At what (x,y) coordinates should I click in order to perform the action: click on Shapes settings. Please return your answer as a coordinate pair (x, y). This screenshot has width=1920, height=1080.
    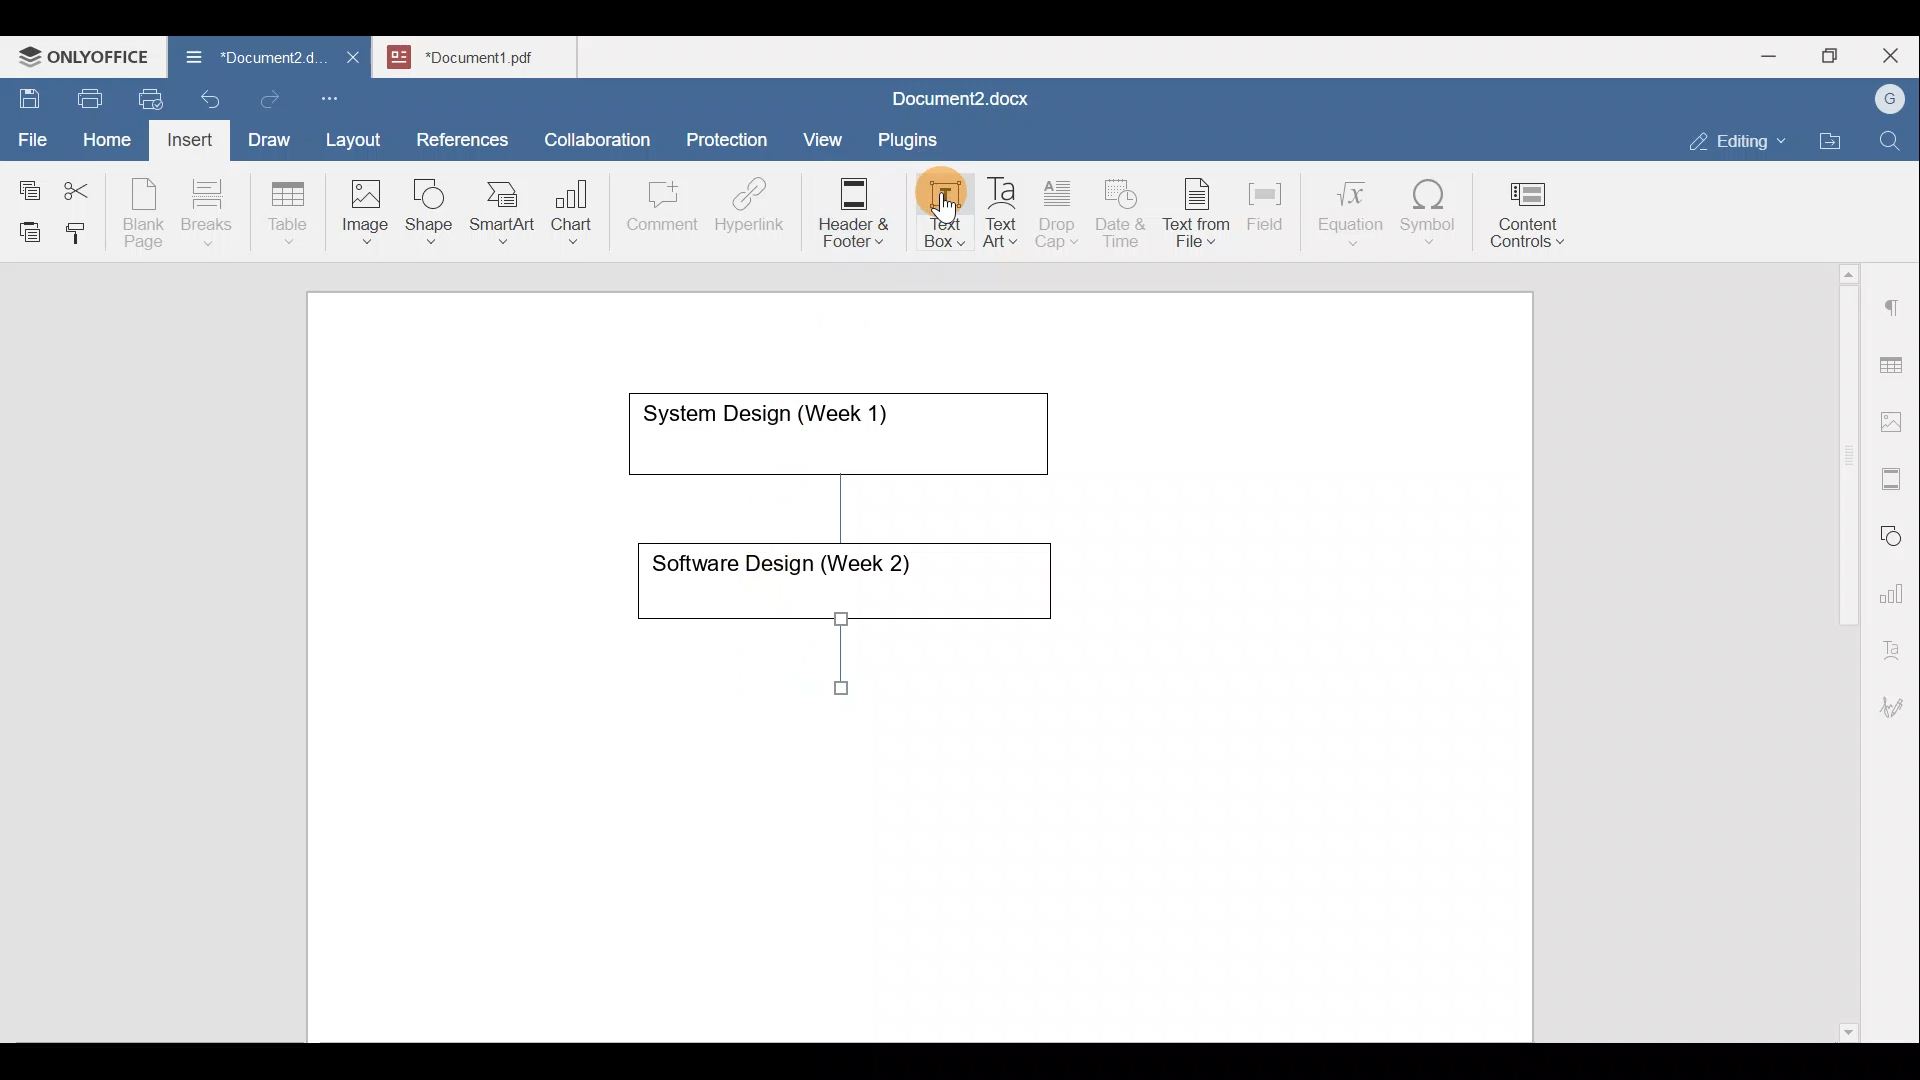
    Looking at the image, I should click on (1895, 533).